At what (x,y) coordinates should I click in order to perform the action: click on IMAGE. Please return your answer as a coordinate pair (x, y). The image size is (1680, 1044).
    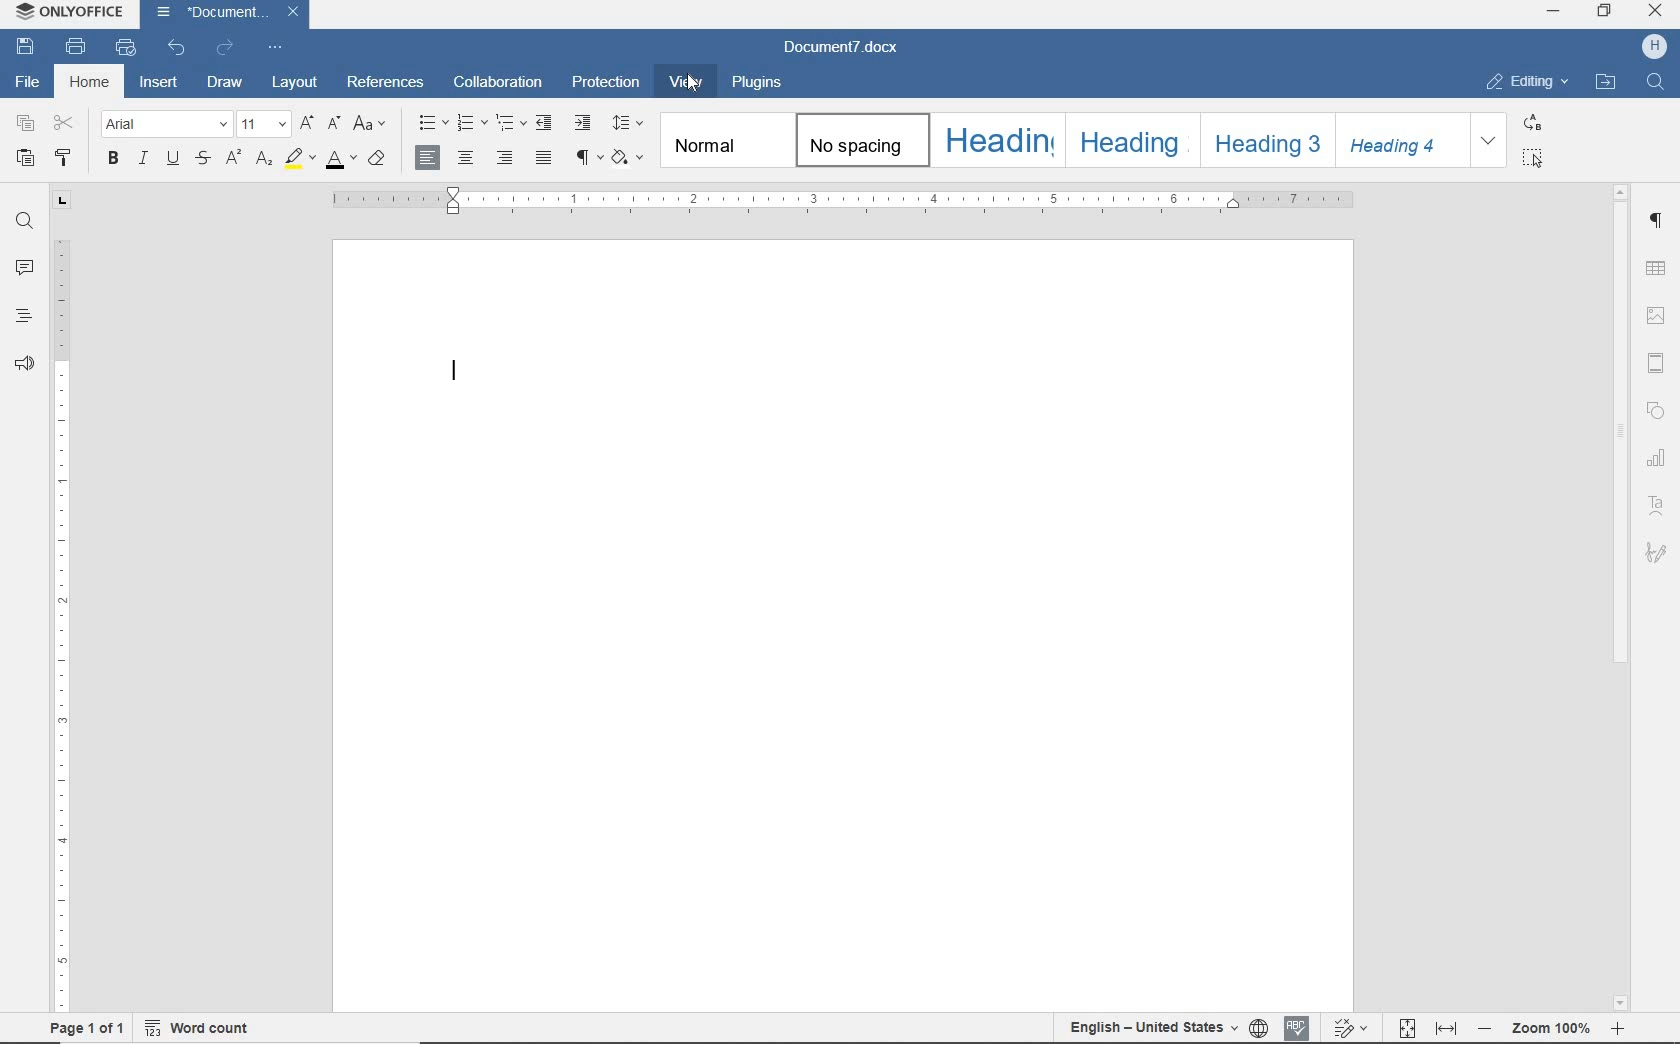
    Looking at the image, I should click on (1656, 315).